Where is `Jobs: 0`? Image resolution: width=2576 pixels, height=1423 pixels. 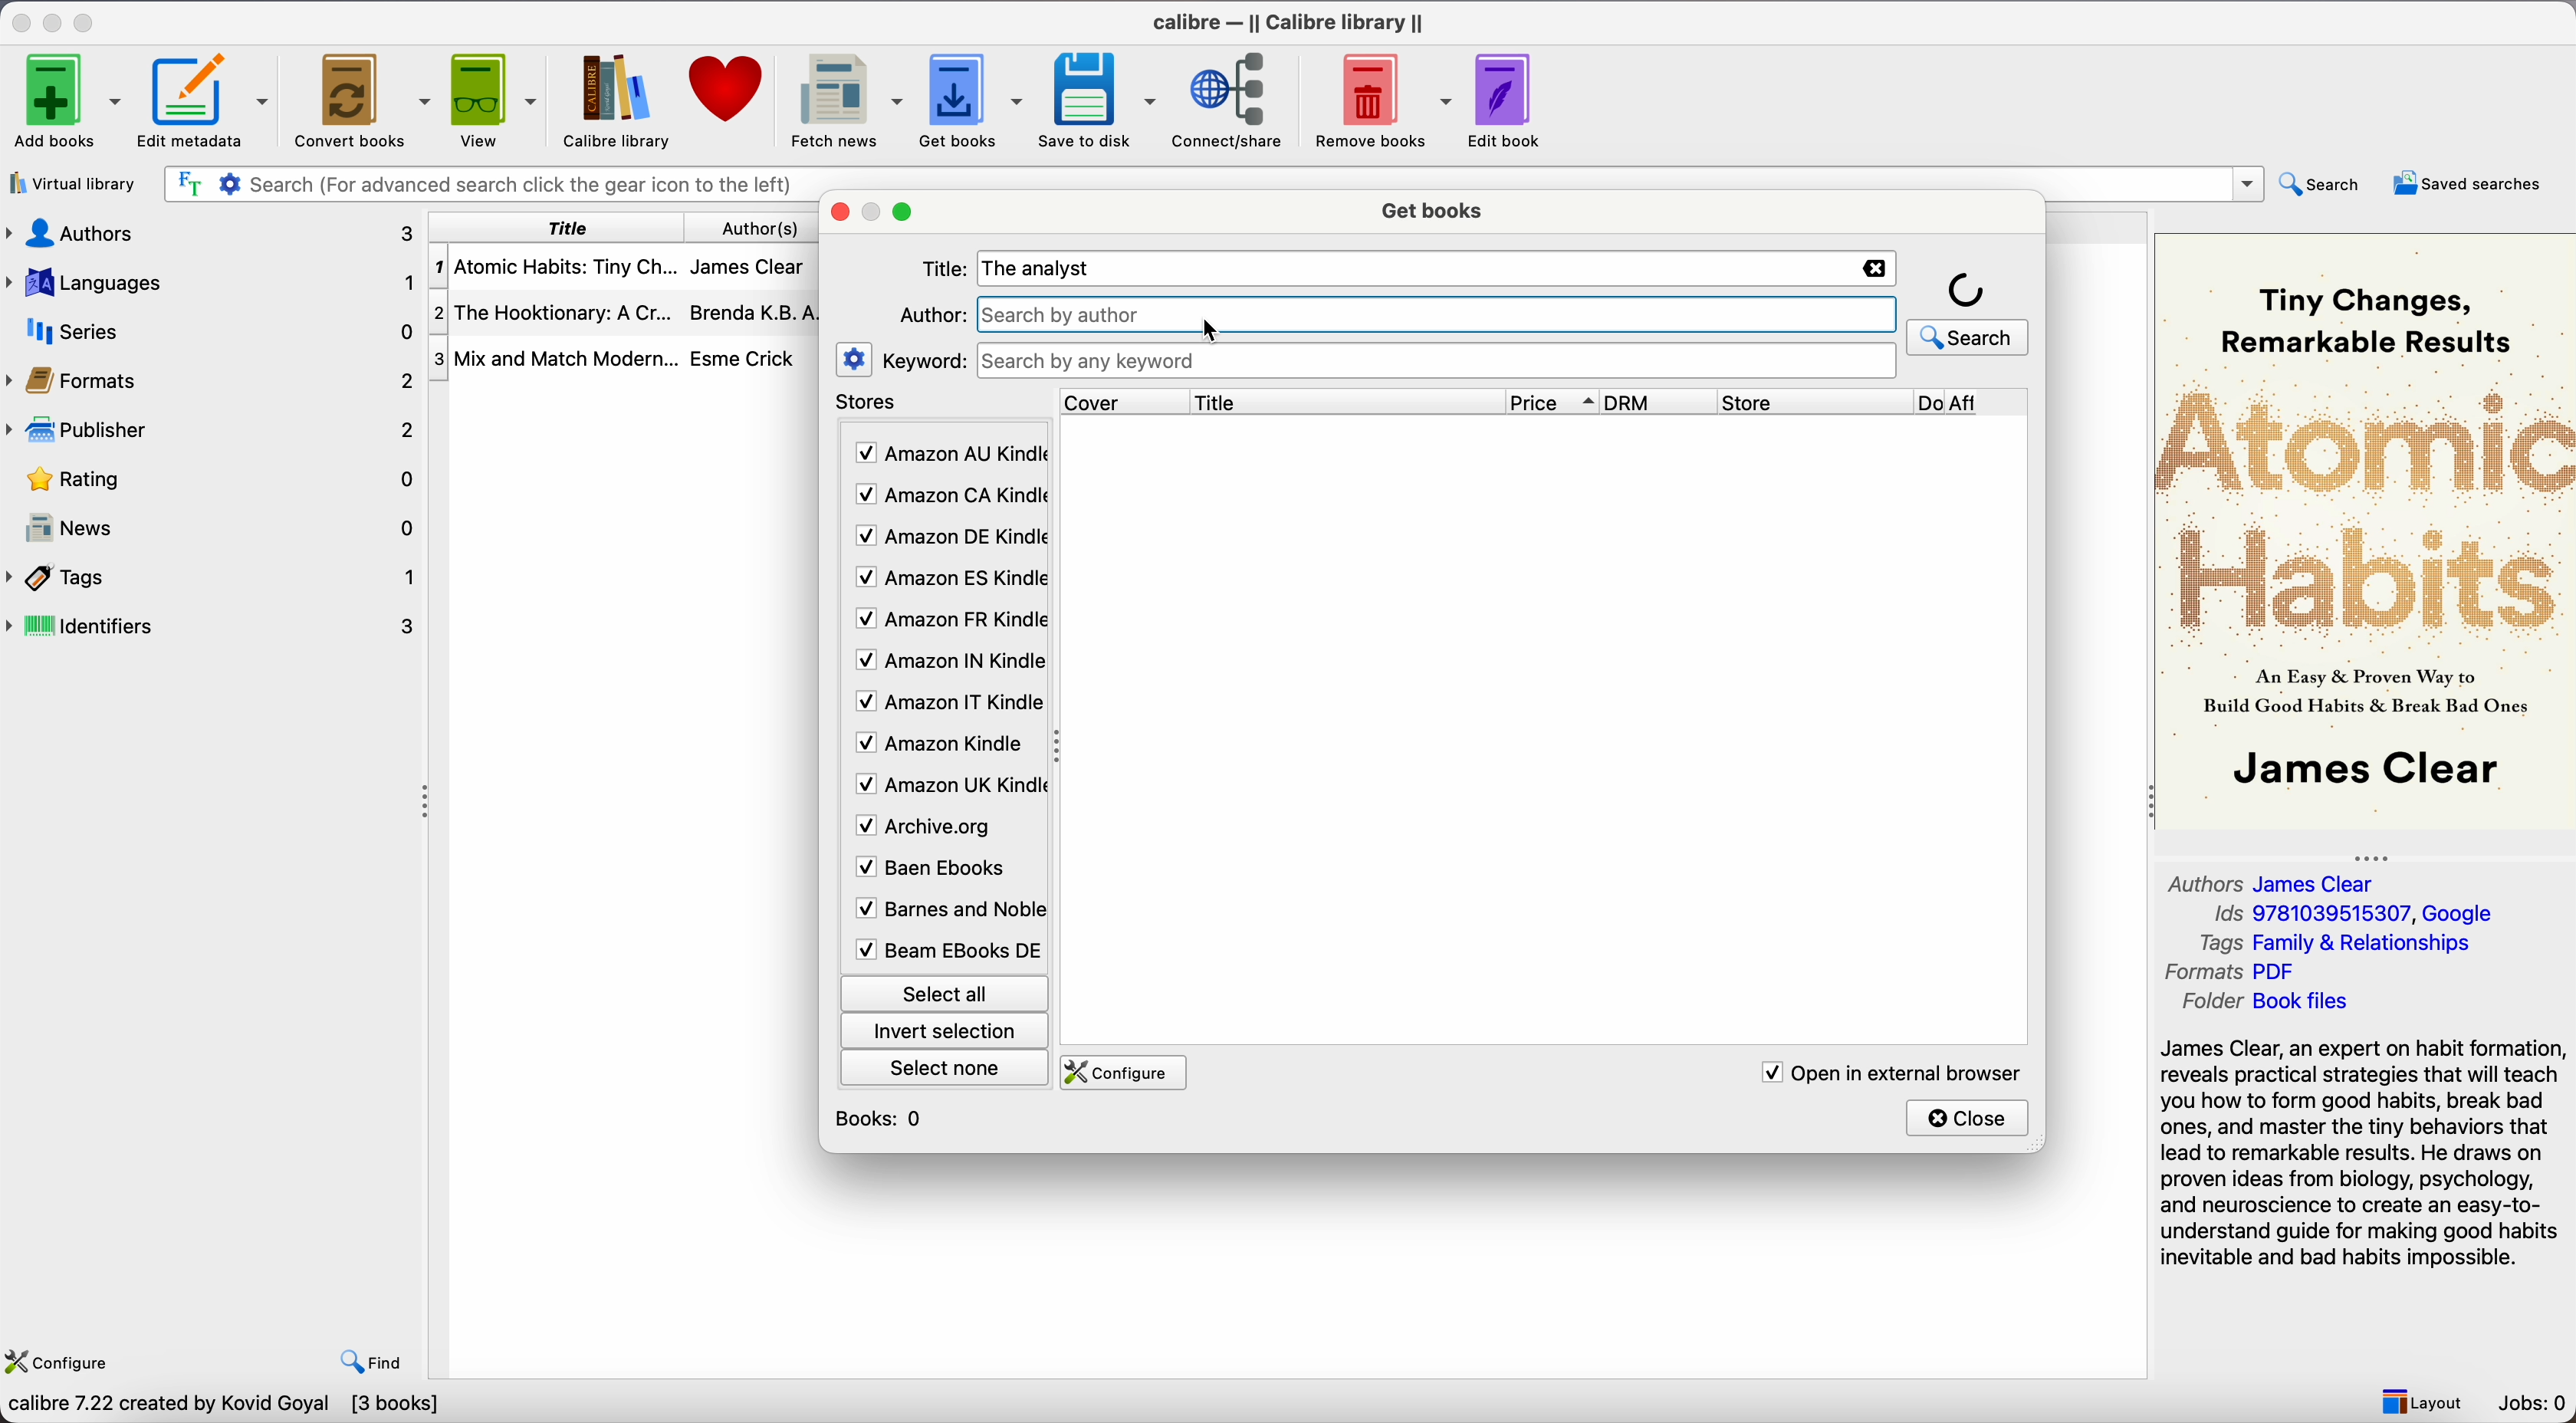 Jobs: 0 is located at coordinates (2536, 1406).